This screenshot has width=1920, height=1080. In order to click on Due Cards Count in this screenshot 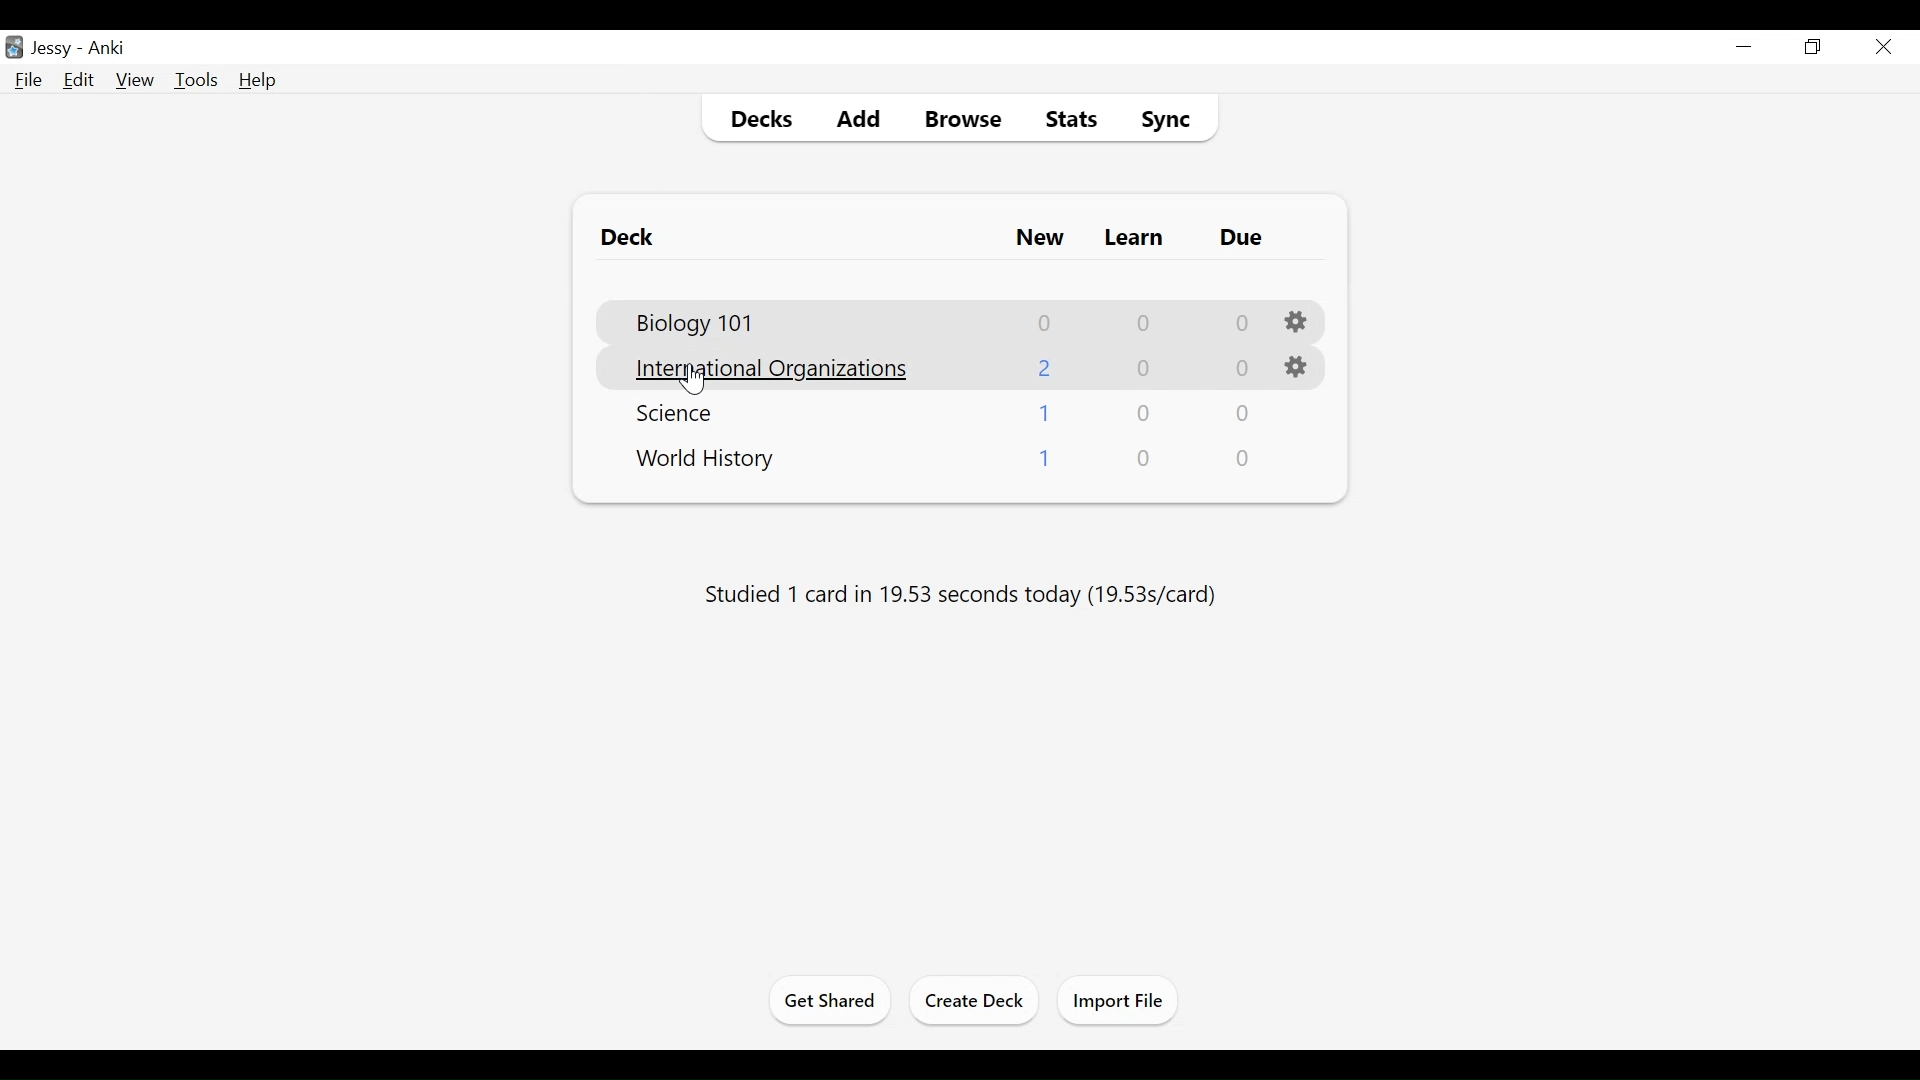, I will do `click(1241, 322)`.